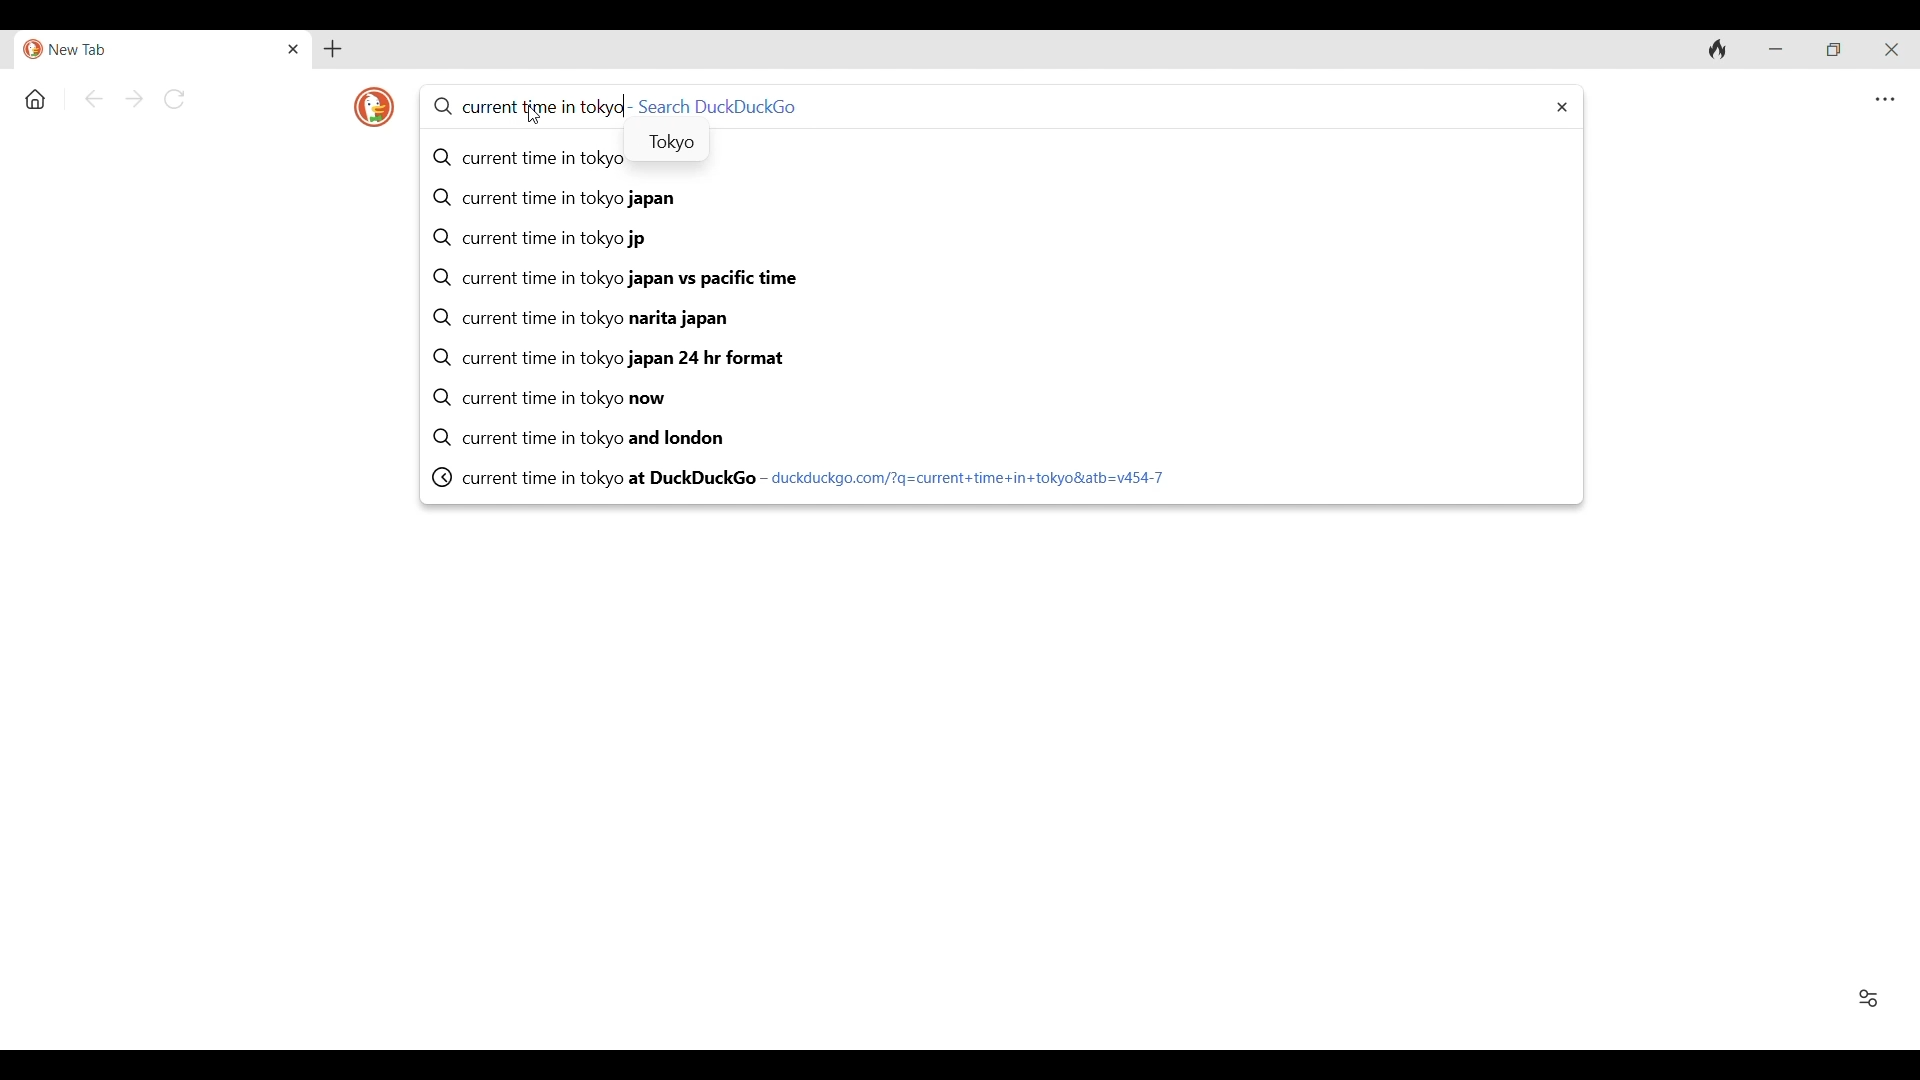 This screenshot has height=1080, width=1920. I want to click on Clear browsing history, so click(1718, 50).